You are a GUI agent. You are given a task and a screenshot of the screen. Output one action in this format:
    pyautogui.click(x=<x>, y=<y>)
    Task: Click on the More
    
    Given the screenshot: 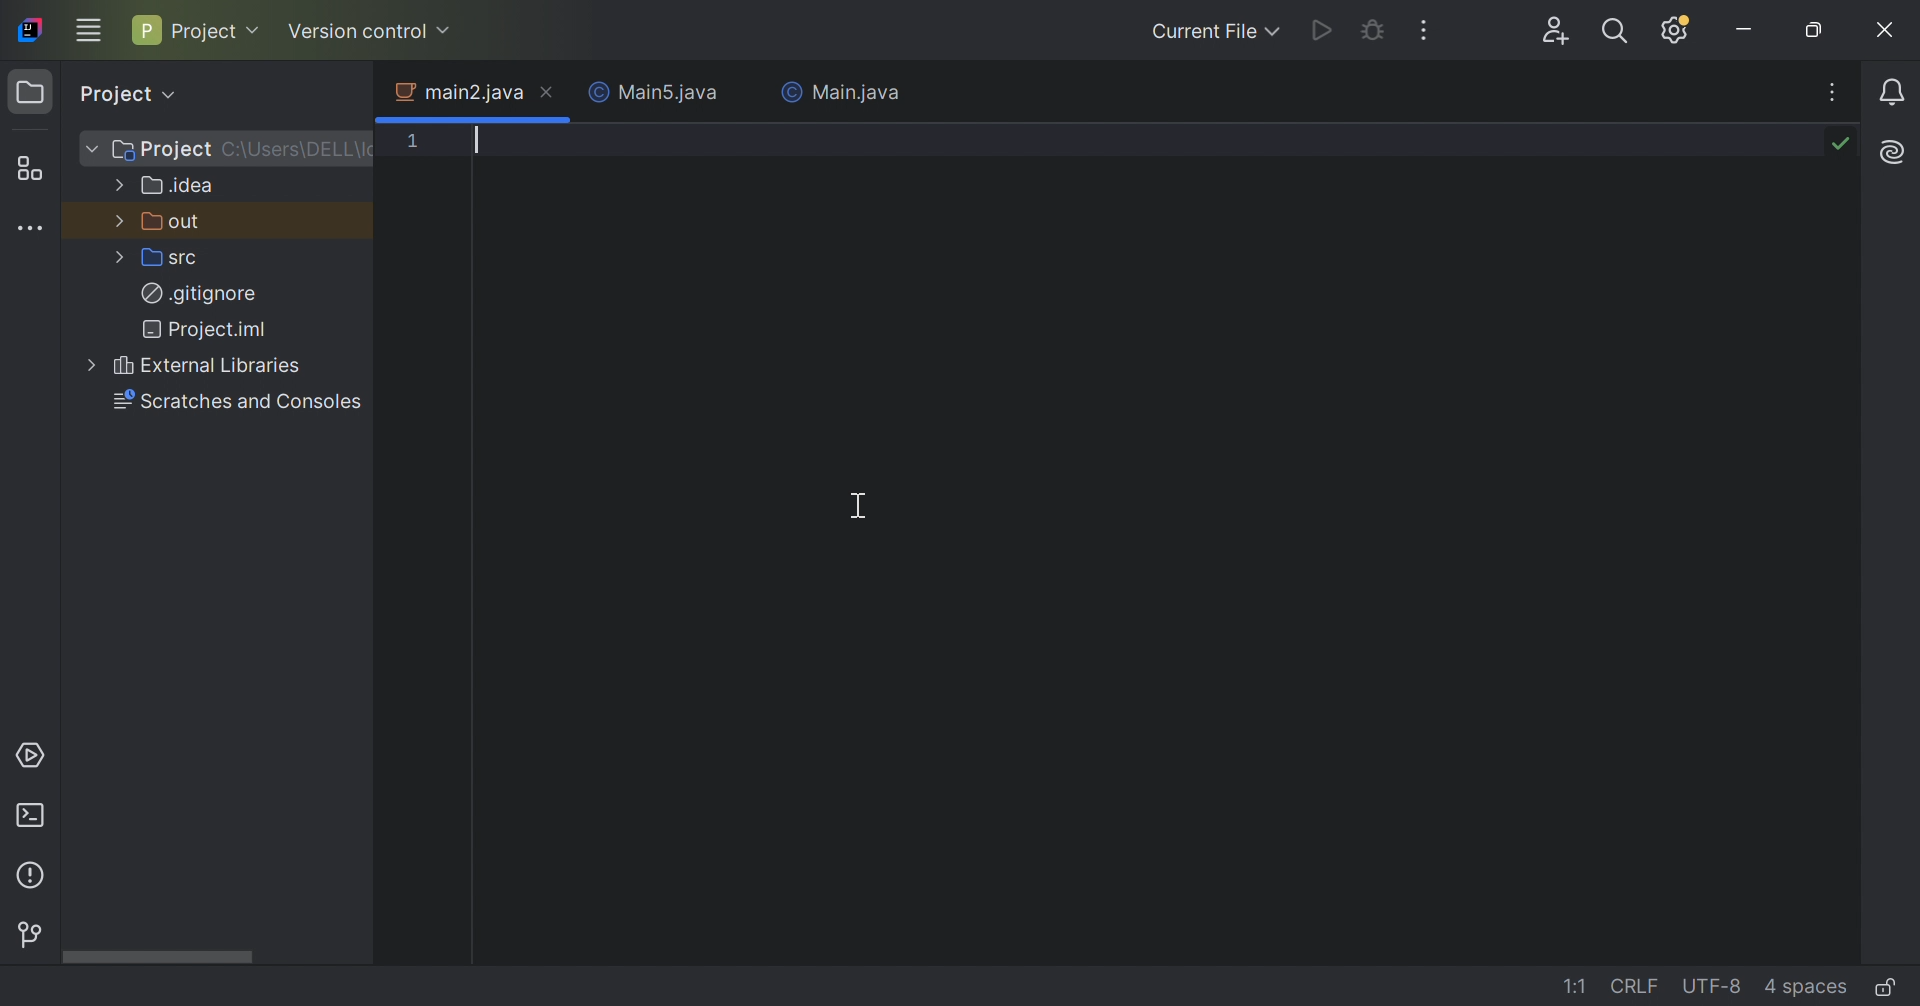 What is the action you would take?
    pyautogui.click(x=88, y=366)
    